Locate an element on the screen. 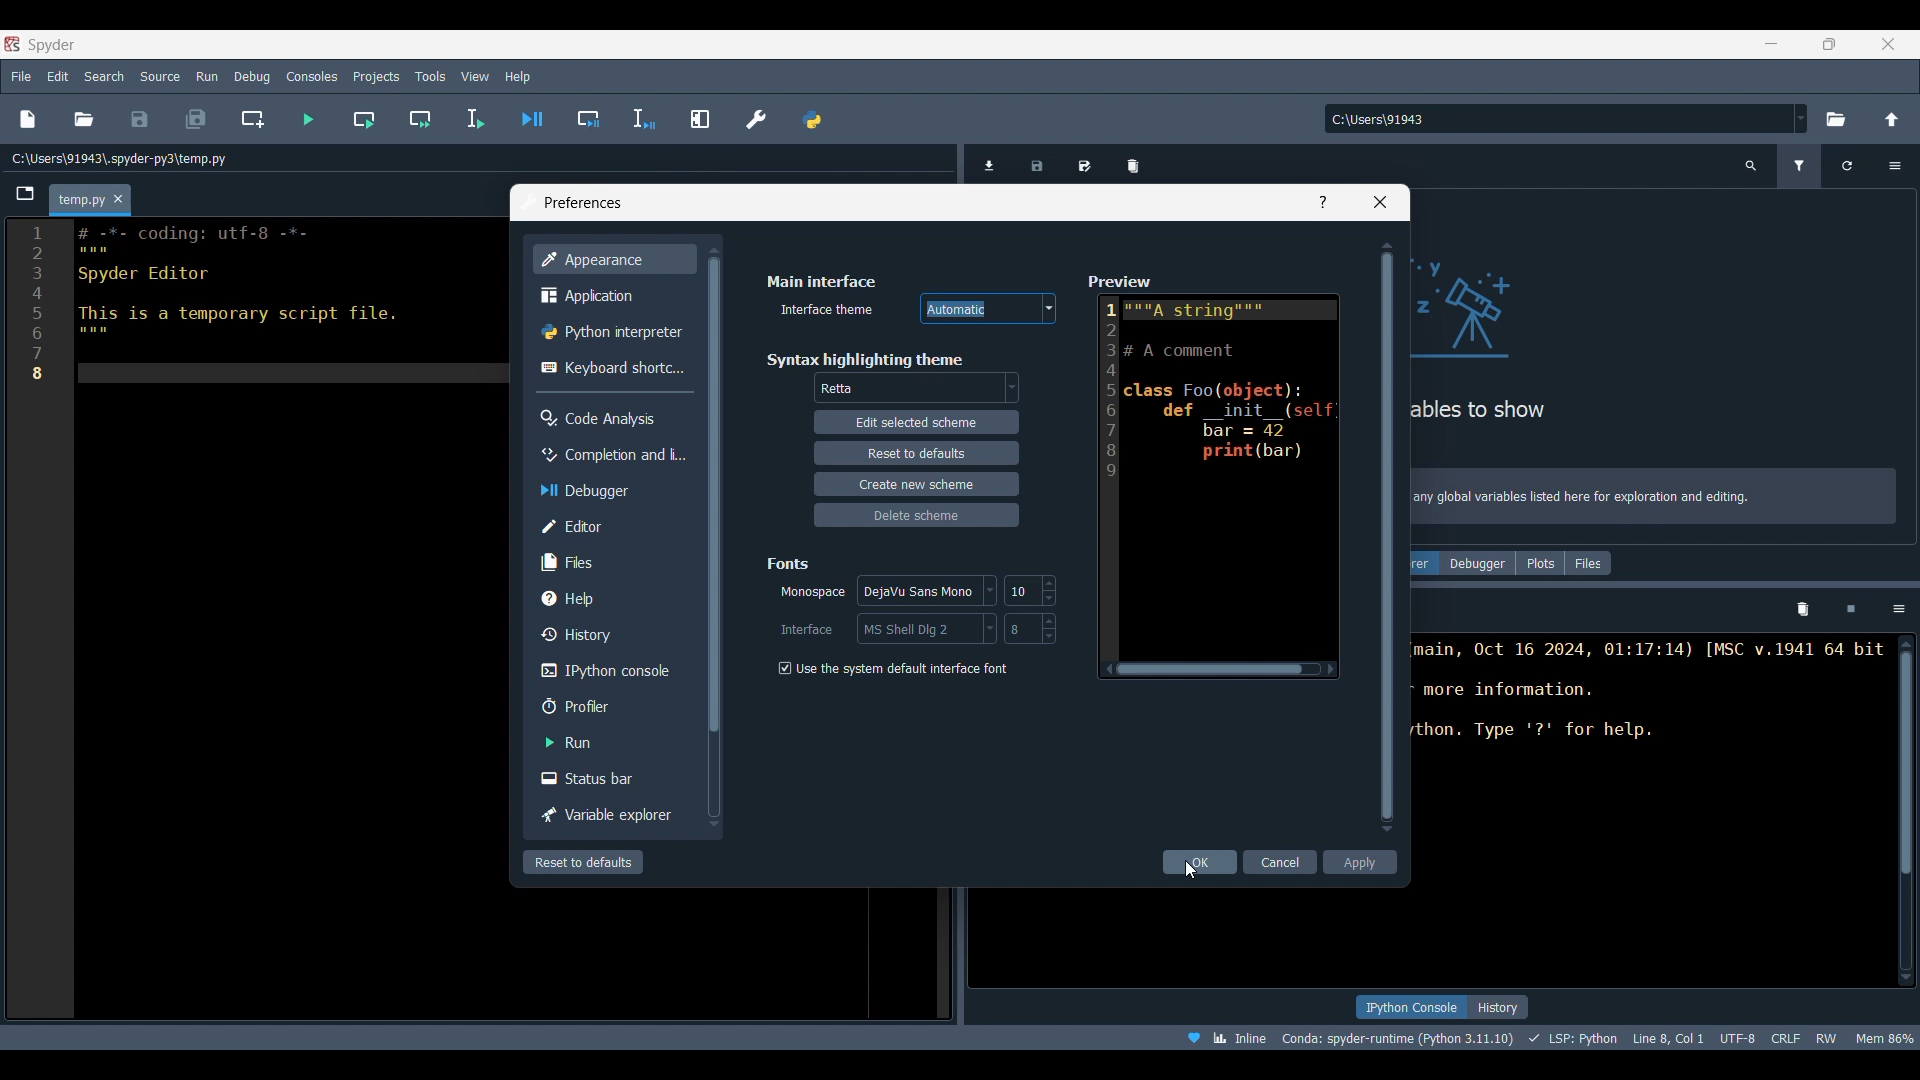 Image resolution: width=1920 pixels, height=1080 pixels. Browse a working directory is located at coordinates (1834, 119).